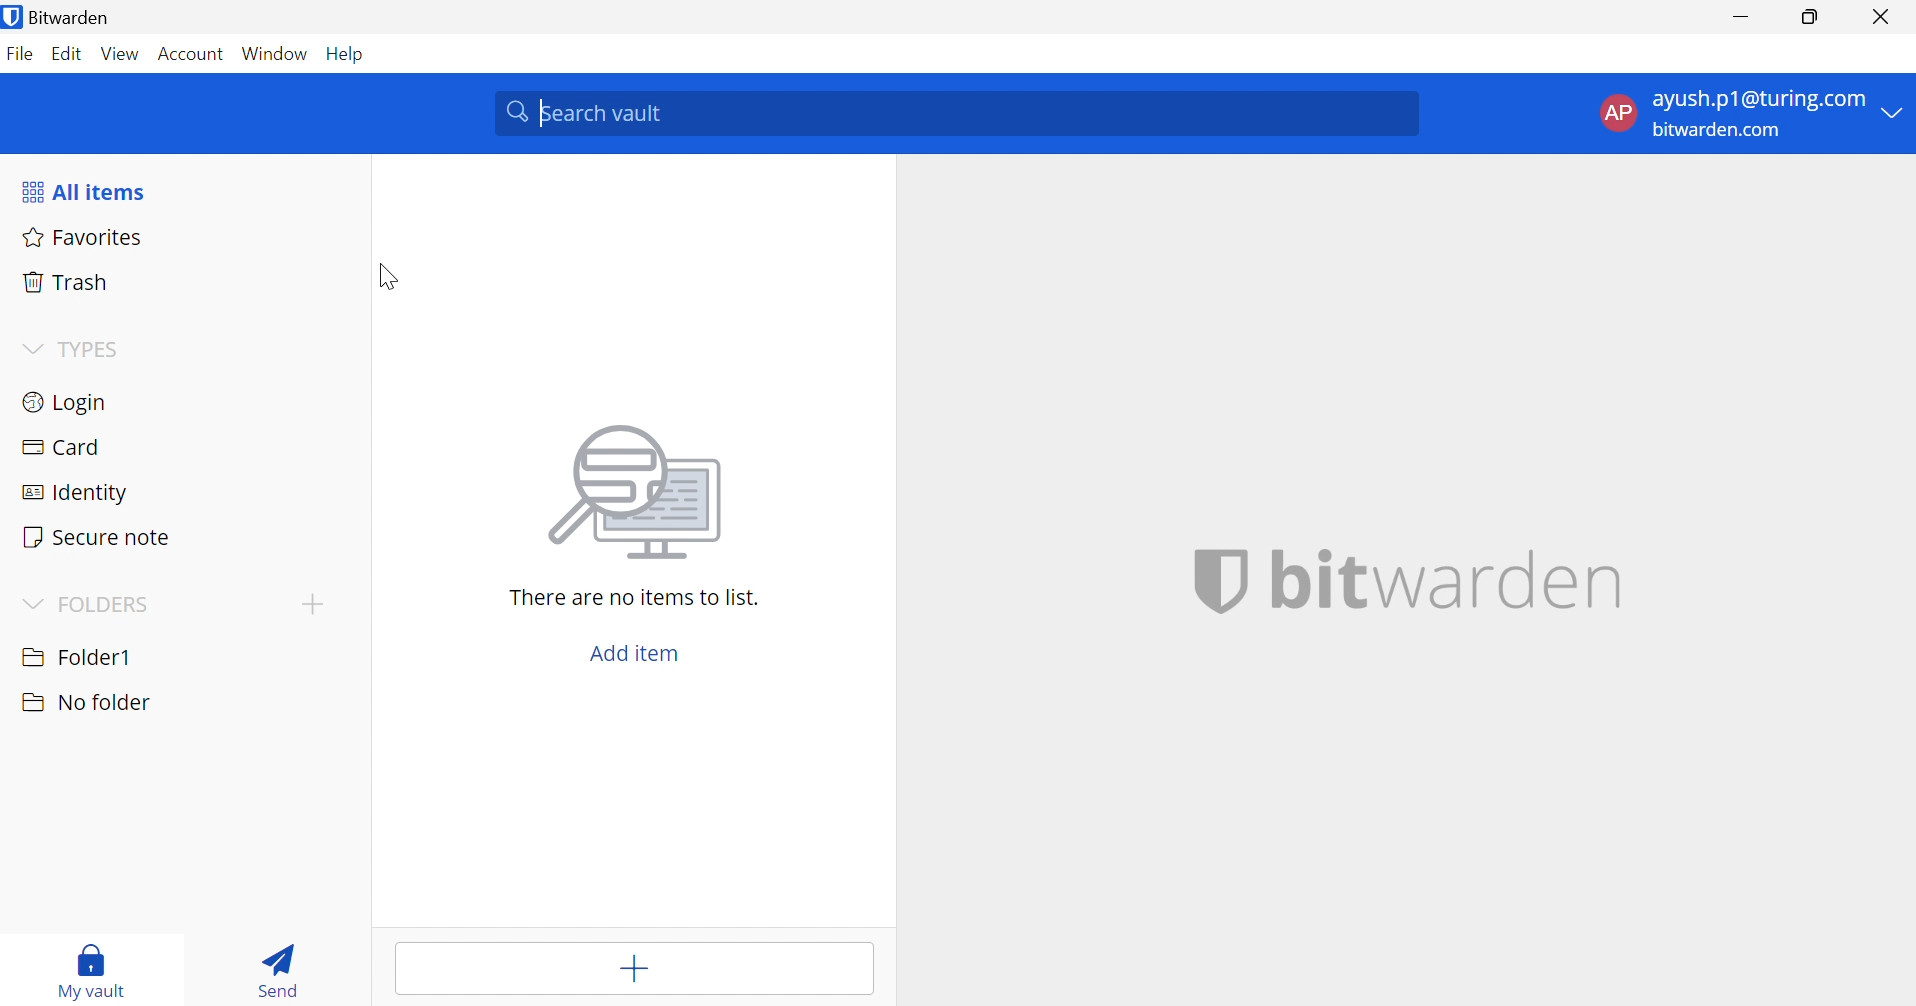  What do you see at coordinates (1747, 116) in the screenshot?
I see `Account Options Drop Down` at bounding box center [1747, 116].